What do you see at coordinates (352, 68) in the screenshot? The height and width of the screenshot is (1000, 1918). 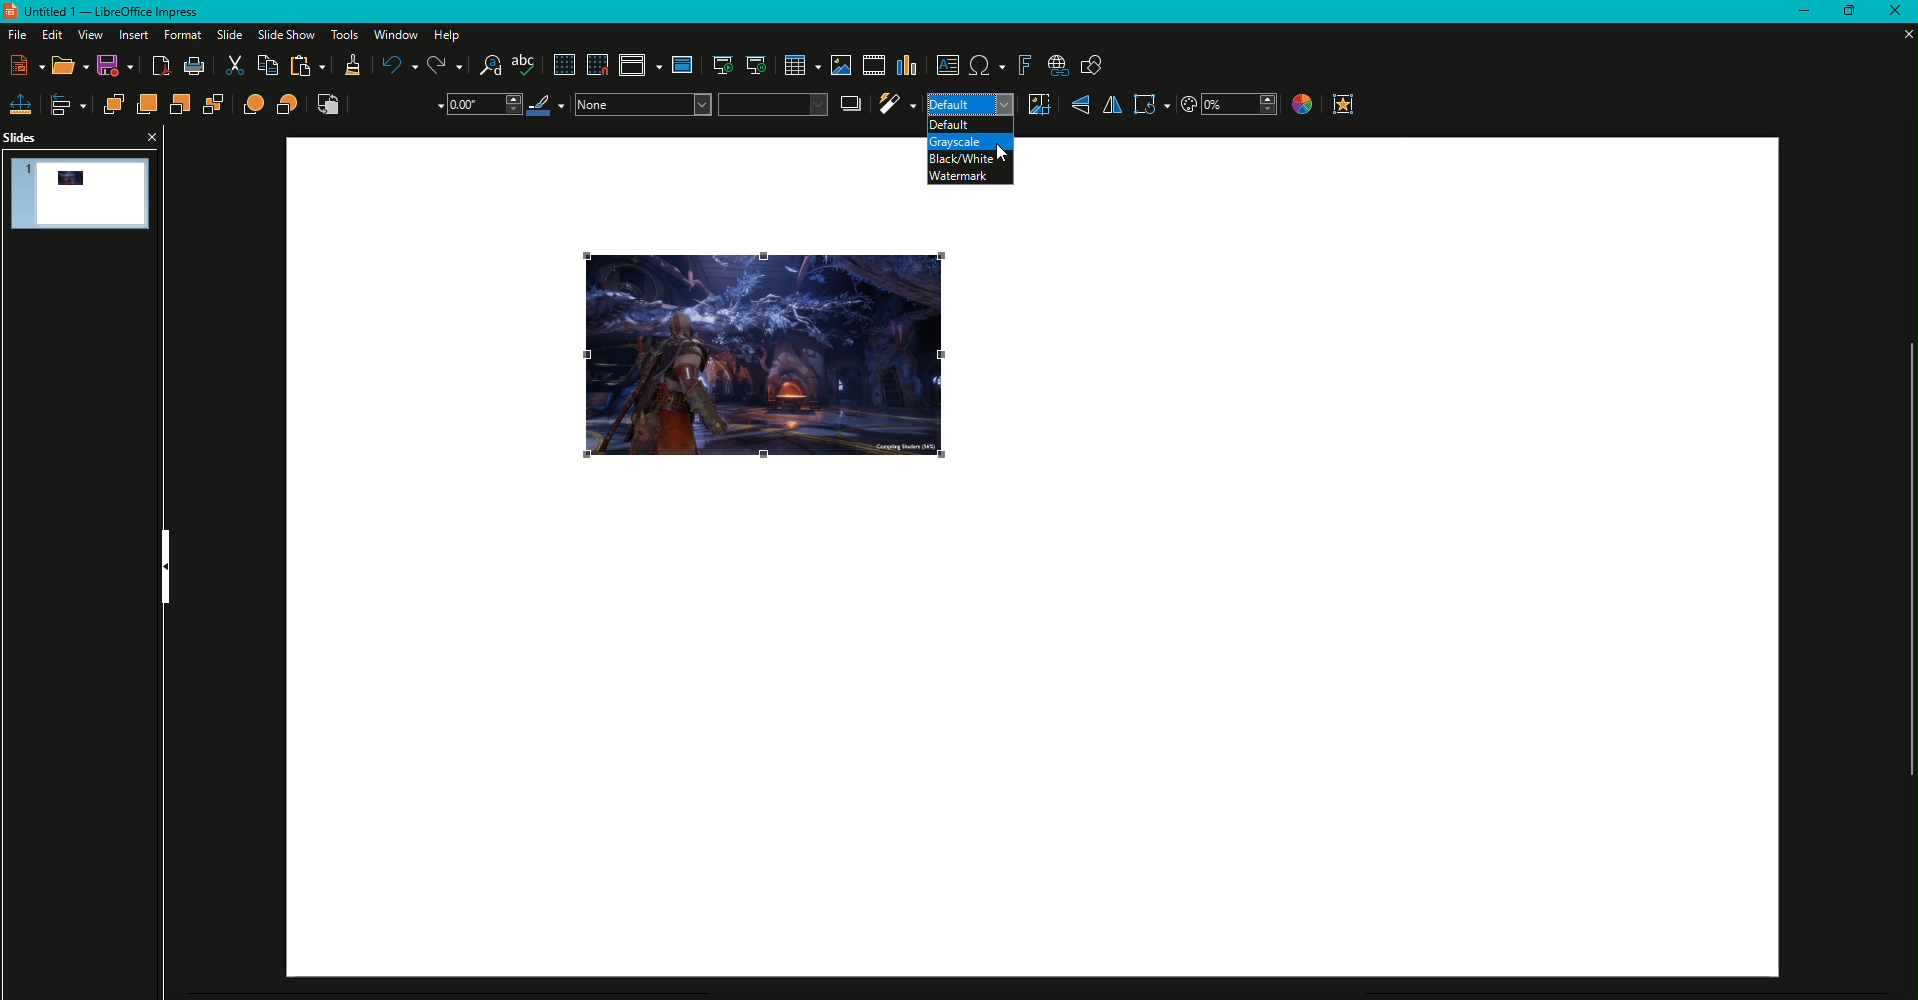 I see `Clone Formatting` at bounding box center [352, 68].